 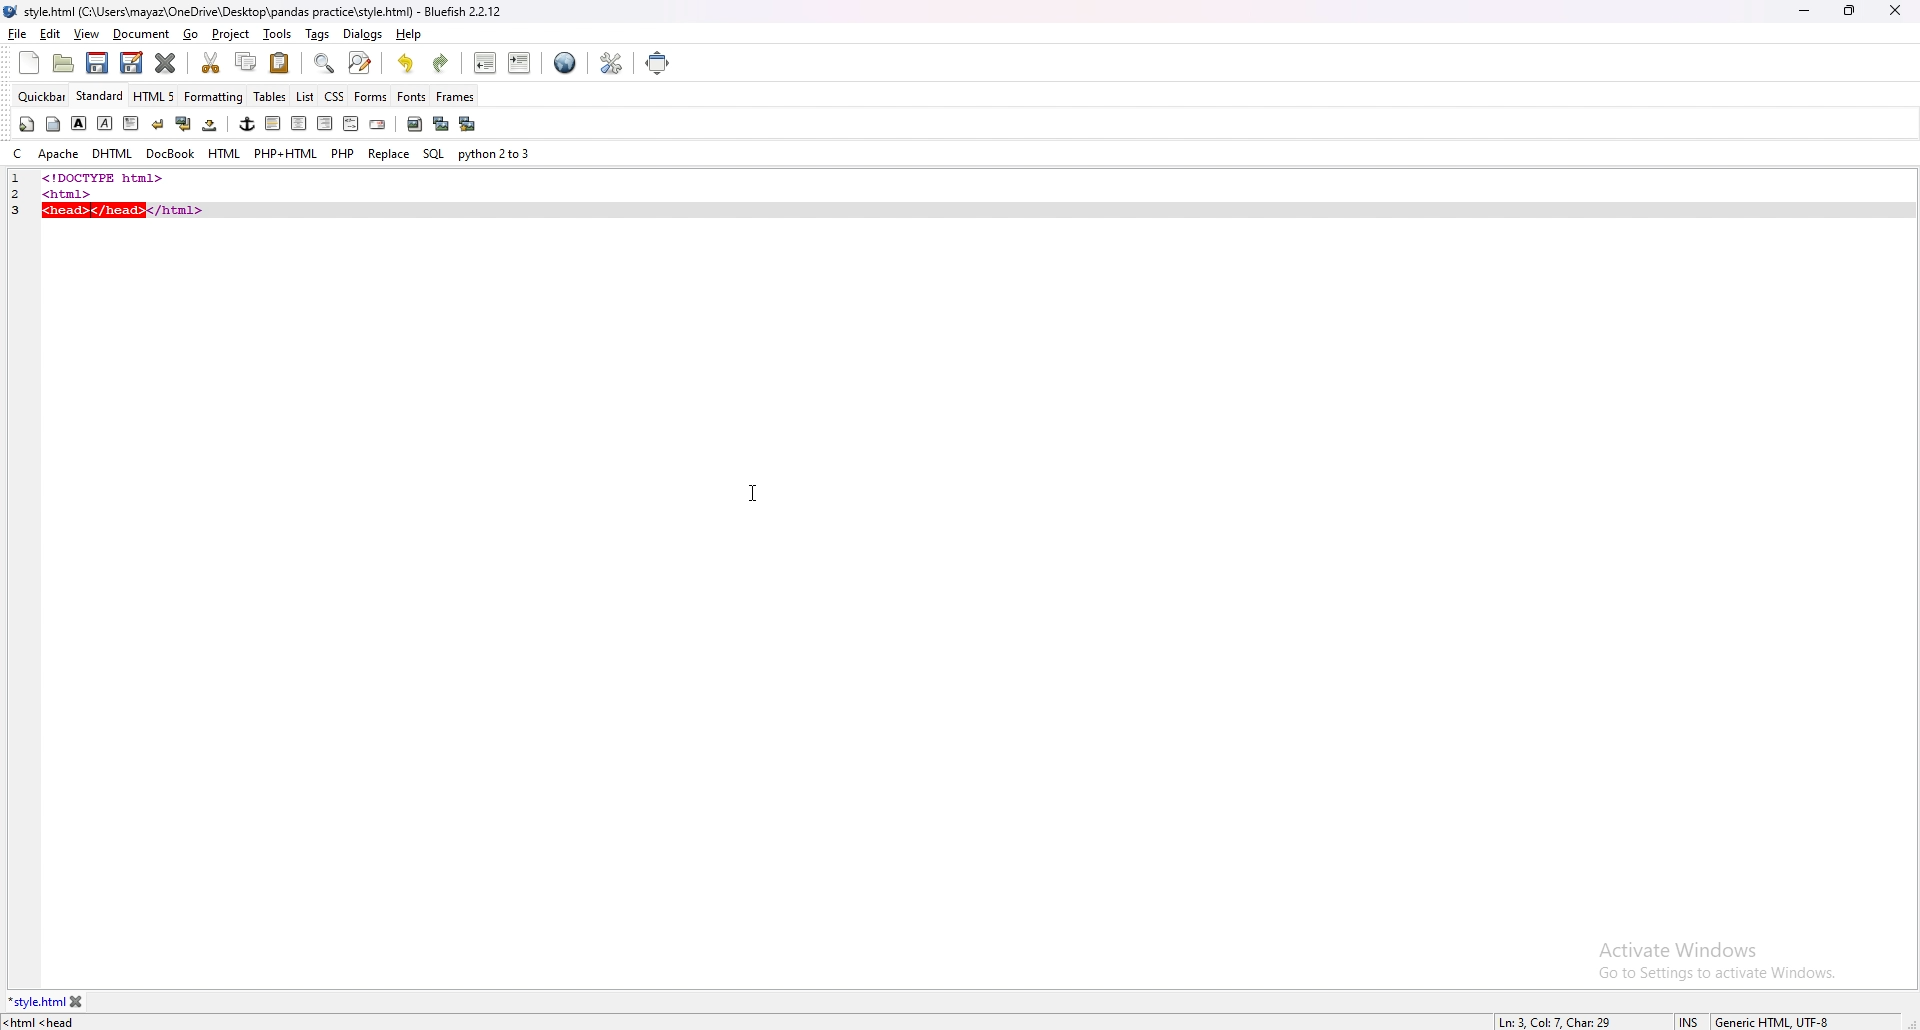 What do you see at coordinates (363, 34) in the screenshot?
I see `dialogs` at bounding box center [363, 34].